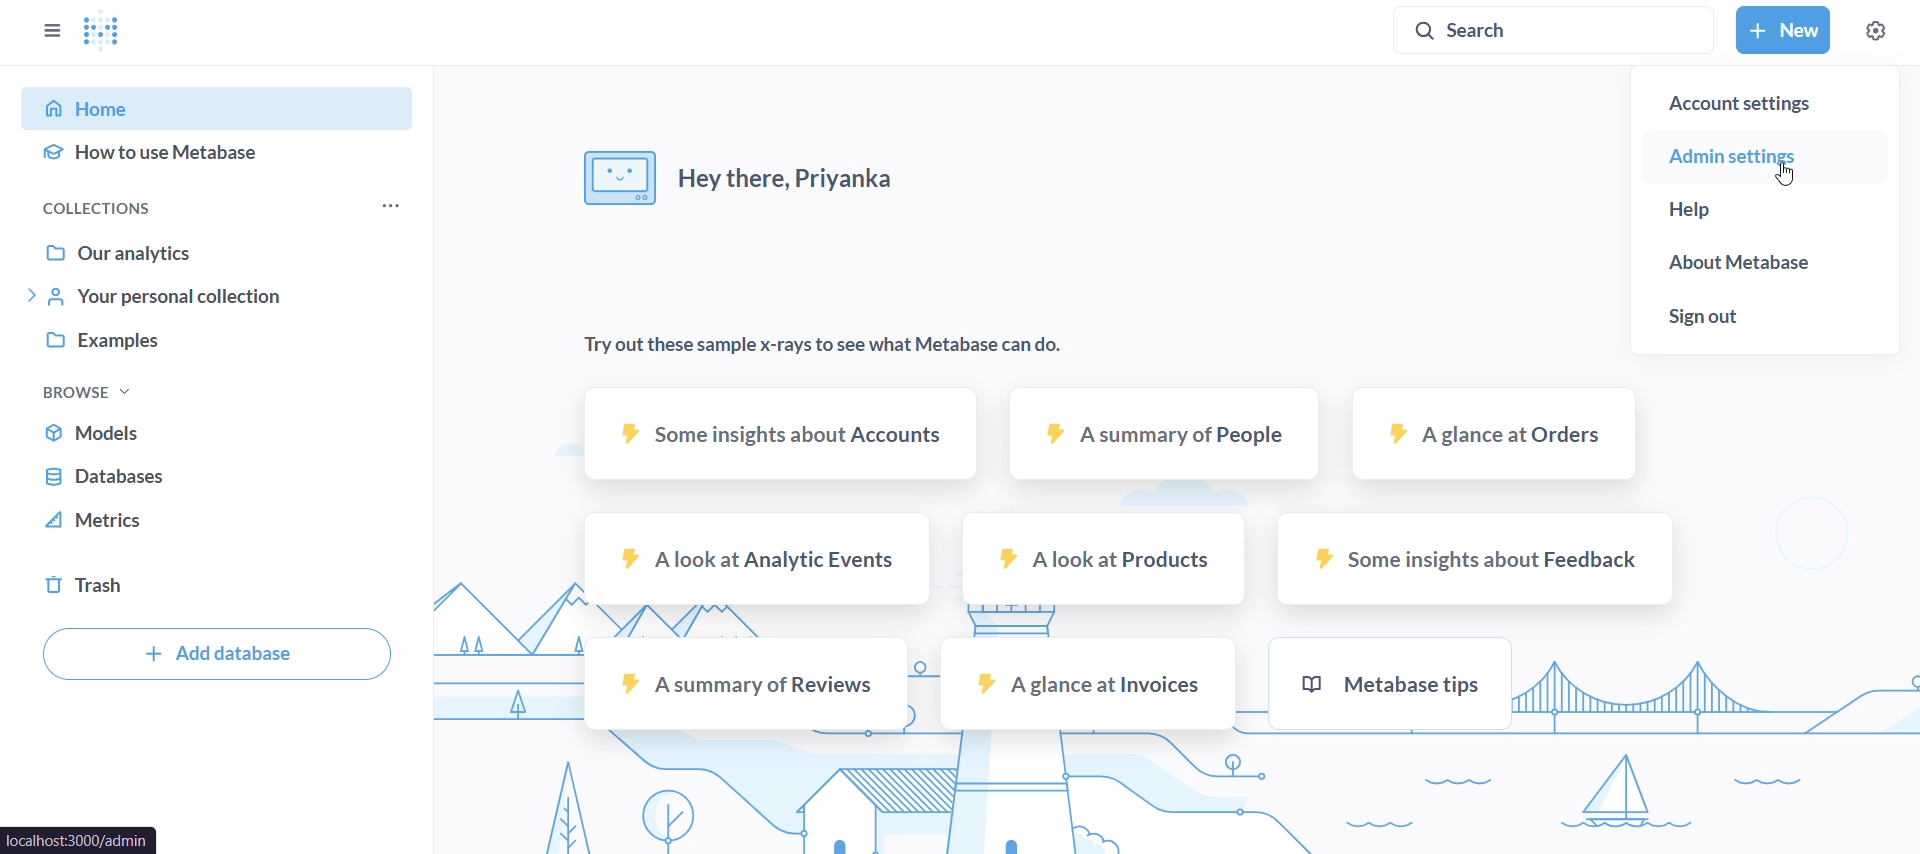 This screenshot has width=1920, height=854. What do you see at coordinates (1496, 441) in the screenshot?
I see `a glance at orders` at bounding box center [1496, 441].